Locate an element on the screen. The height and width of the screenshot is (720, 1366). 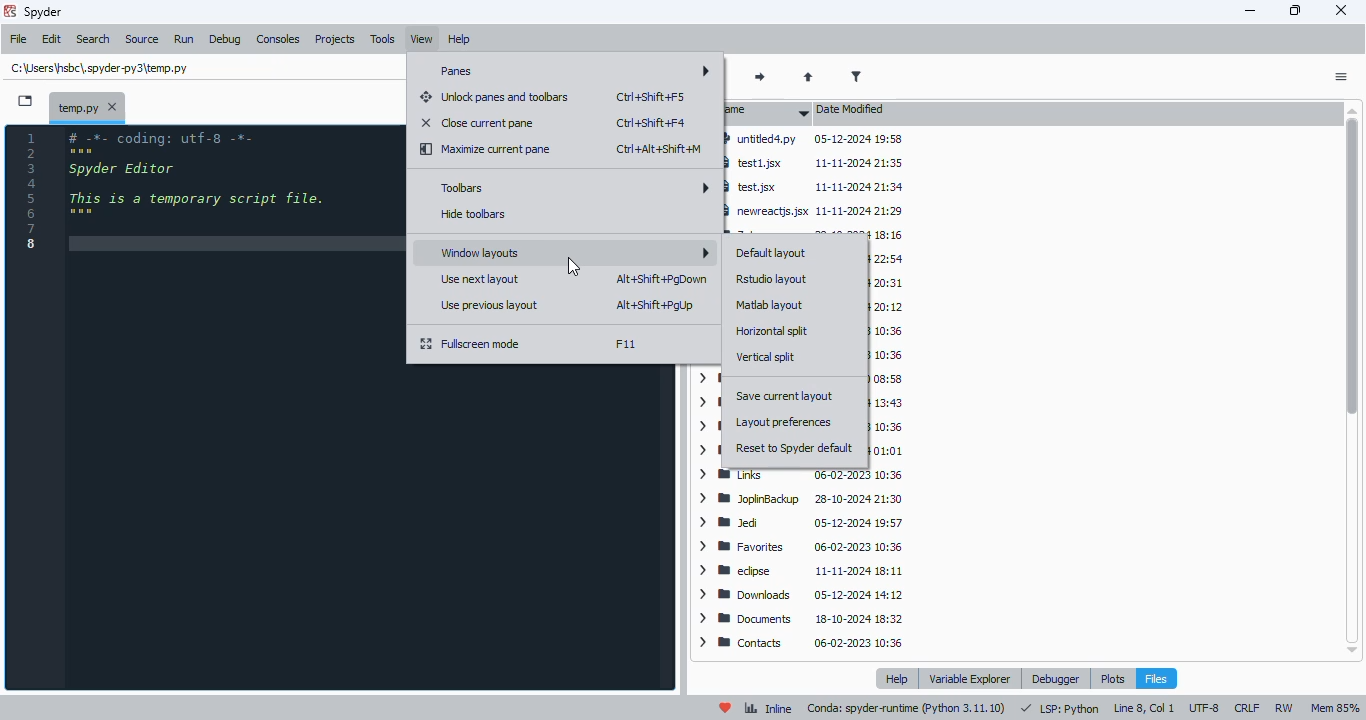
hide toolbars is located at coordinates (472, 213).